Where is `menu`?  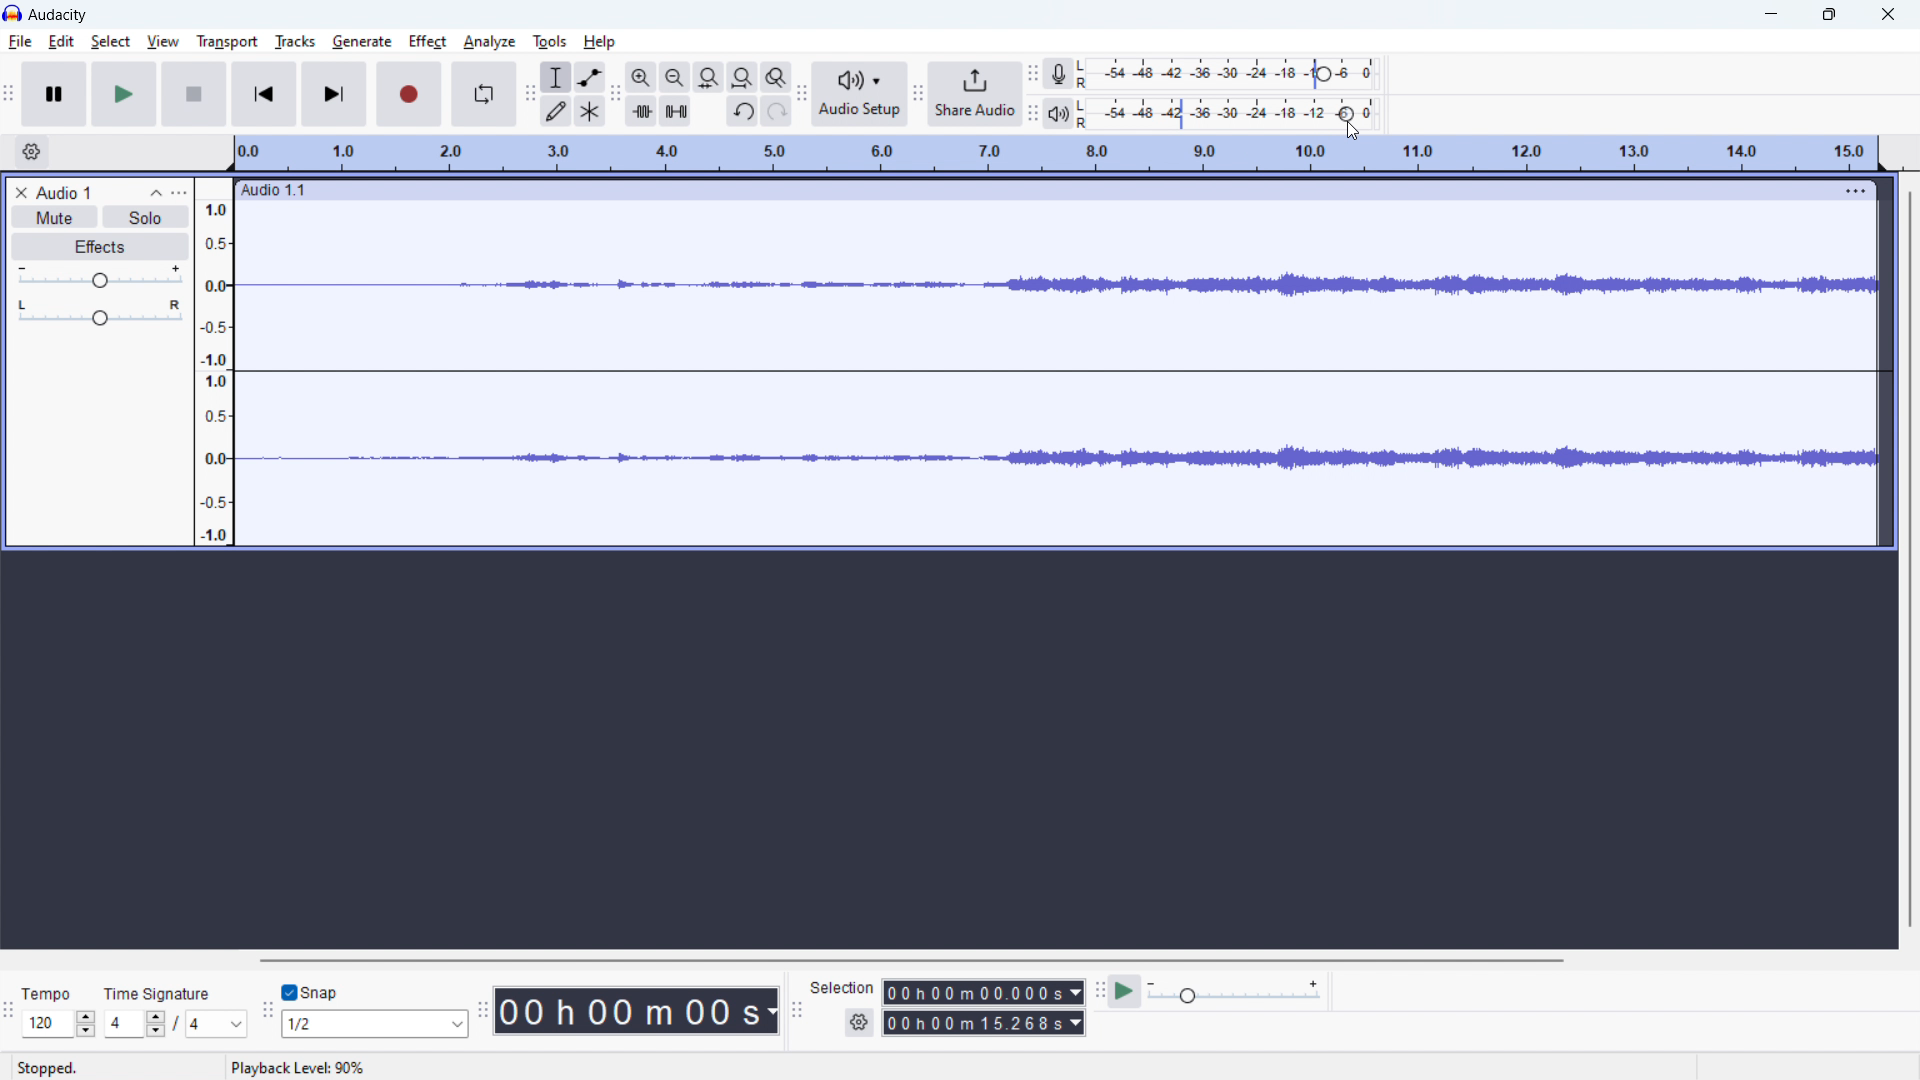 menu is located at coordinates (1857, 189).